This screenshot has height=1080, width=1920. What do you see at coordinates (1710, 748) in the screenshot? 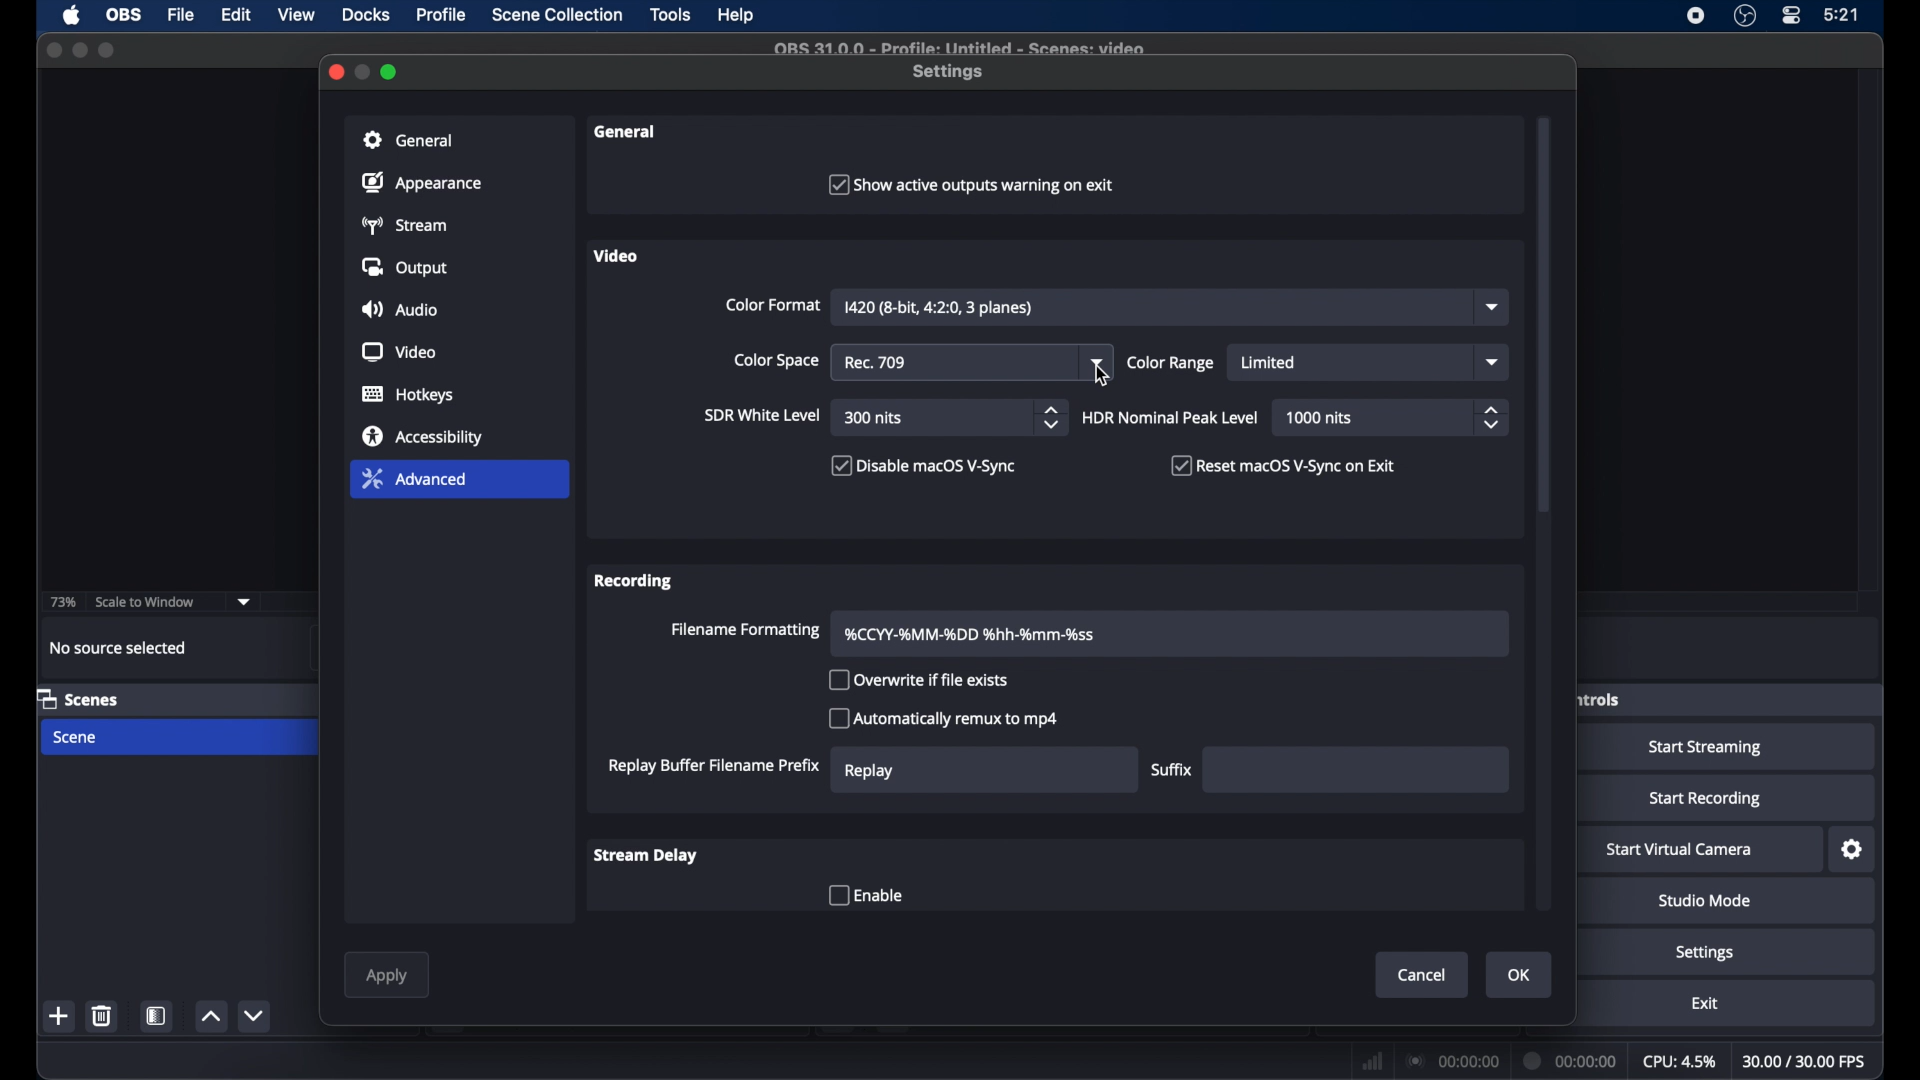
I see `start streaming` at bounding box center [1710, 748].